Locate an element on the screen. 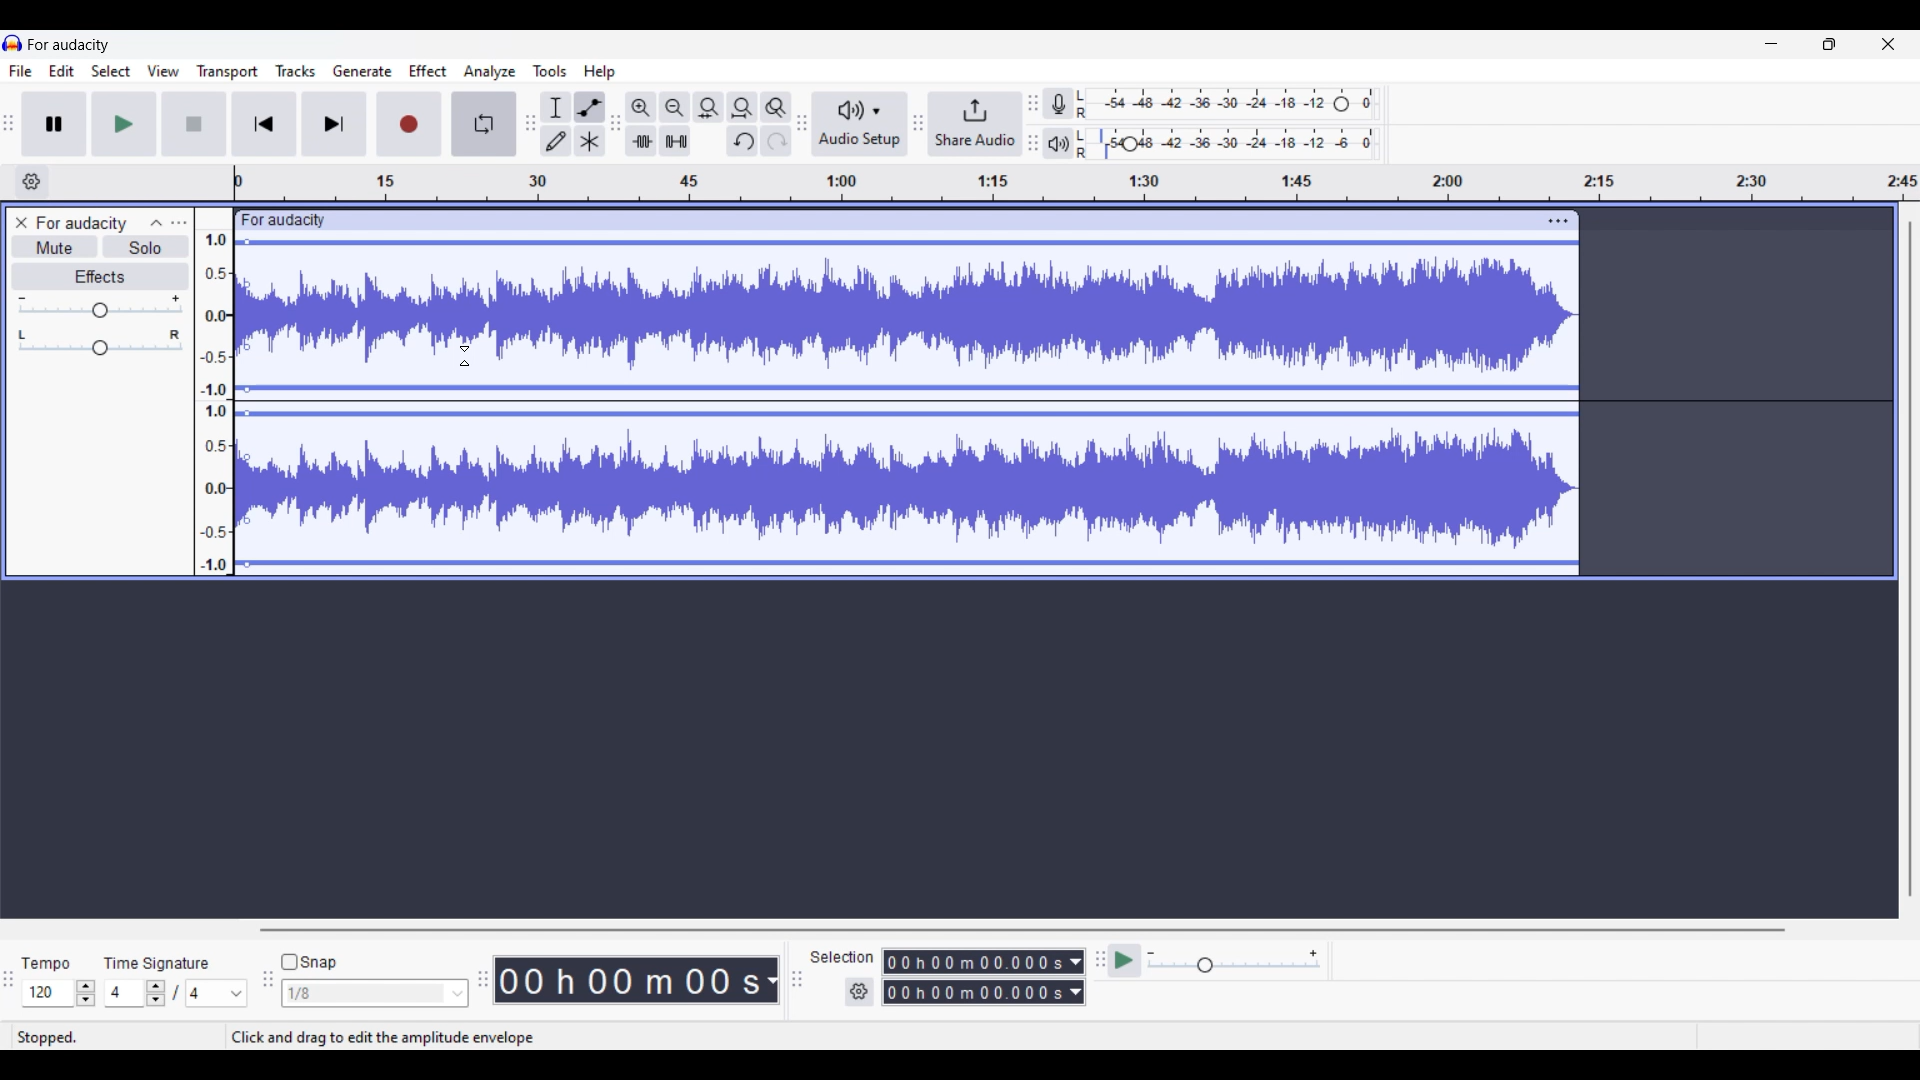 The height and width of the screenshot is (1080, 1920). Selection tool is located at coordinates (556, 108).